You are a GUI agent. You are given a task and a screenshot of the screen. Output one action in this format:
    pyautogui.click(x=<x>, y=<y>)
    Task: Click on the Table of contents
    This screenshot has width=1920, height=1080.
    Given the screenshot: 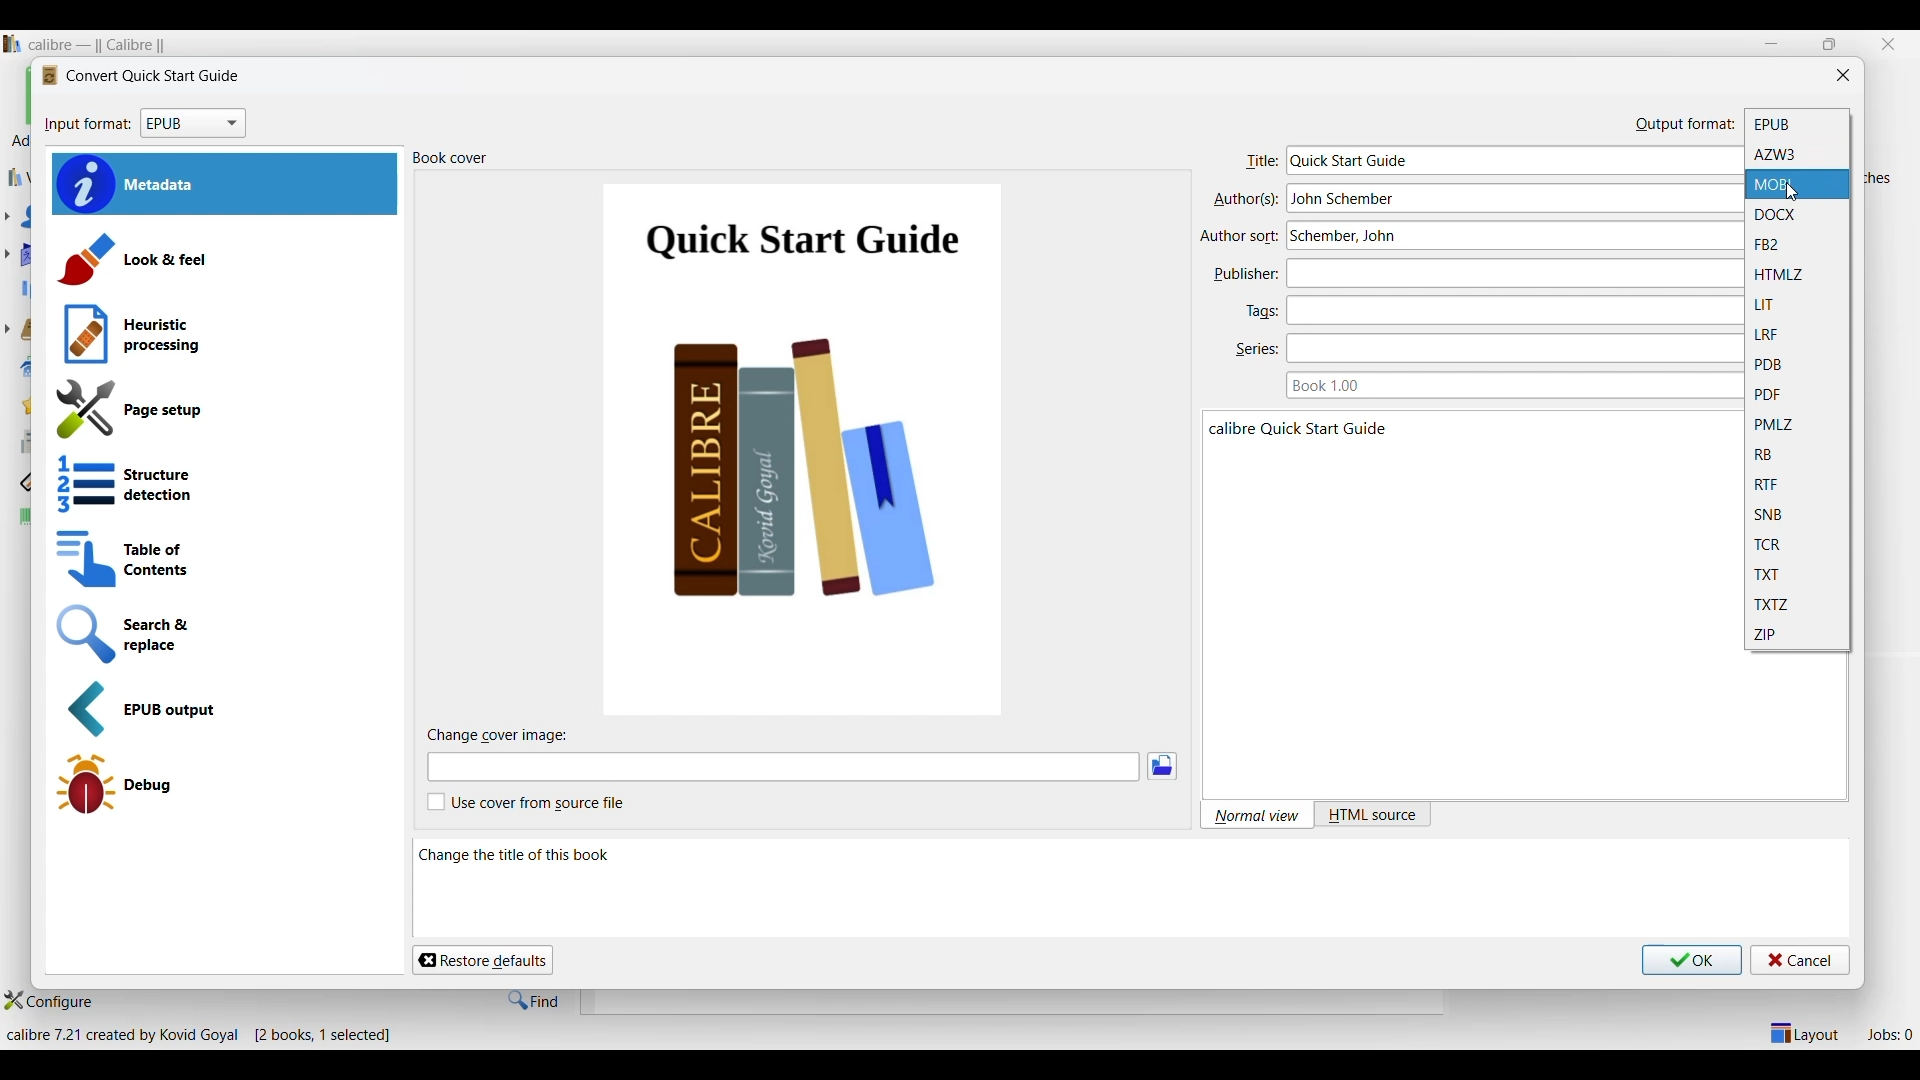 What is the action you would take?
    pyautogui.click(x=221, y=560)
    